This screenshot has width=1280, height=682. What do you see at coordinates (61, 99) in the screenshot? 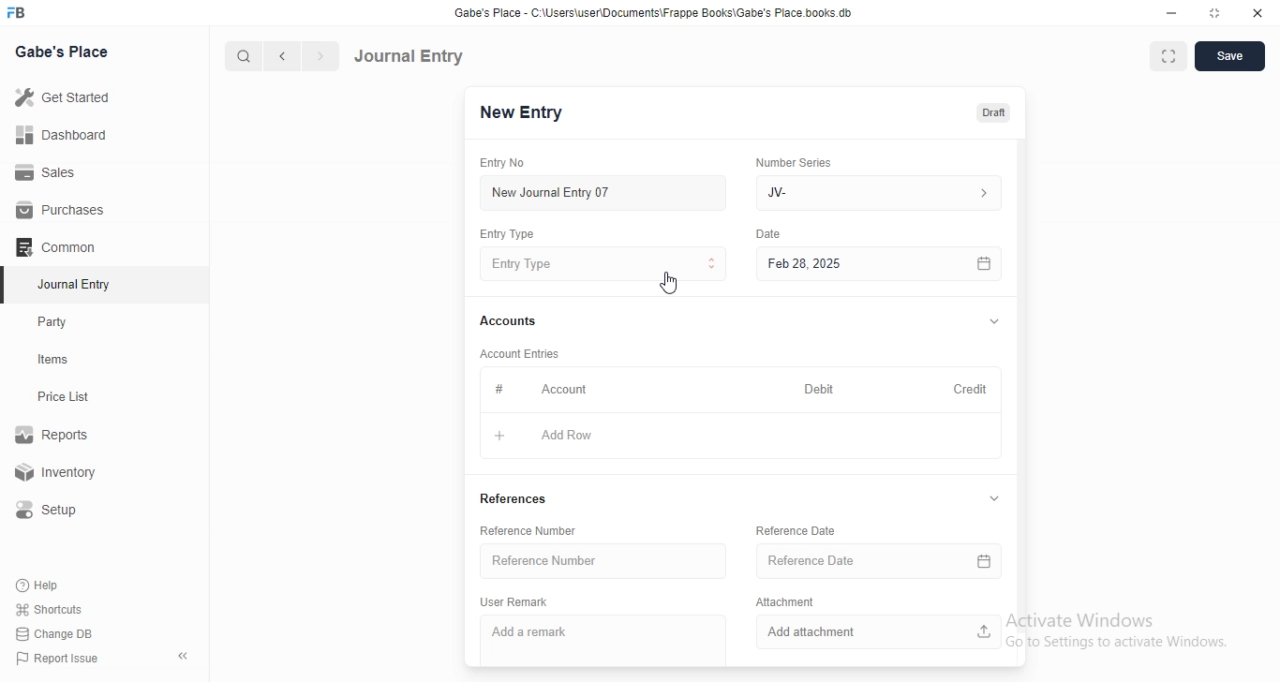
I see `Get Started` at bounding box center [61, 99].